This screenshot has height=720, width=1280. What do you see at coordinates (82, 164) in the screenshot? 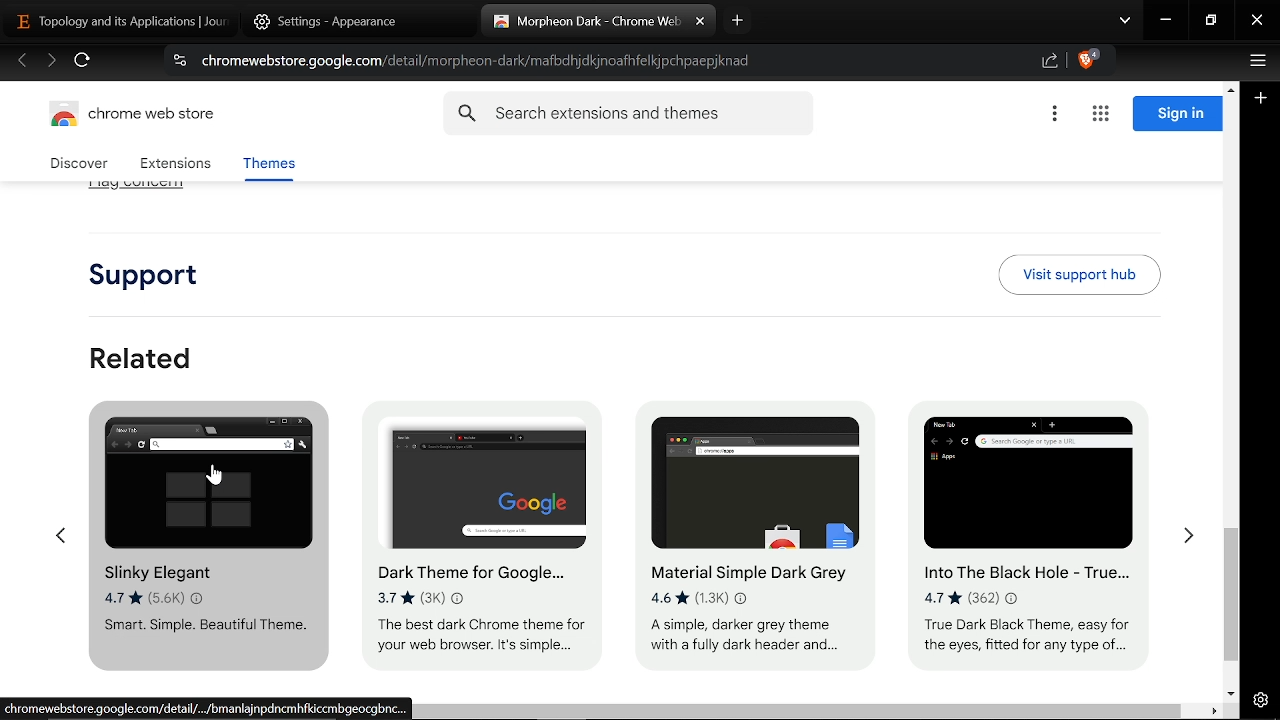
I see `Discover` at bounding box center [82, 164].